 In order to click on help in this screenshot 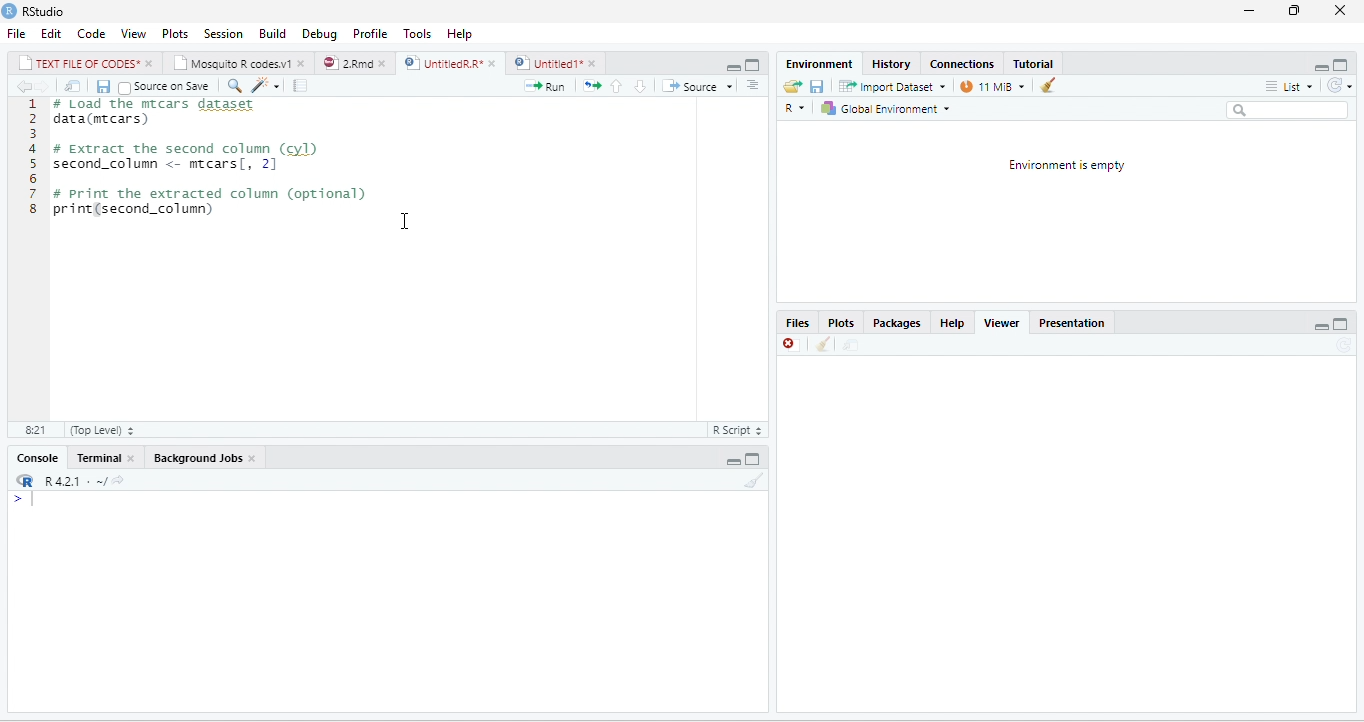, I will do `click(952, 324)`.